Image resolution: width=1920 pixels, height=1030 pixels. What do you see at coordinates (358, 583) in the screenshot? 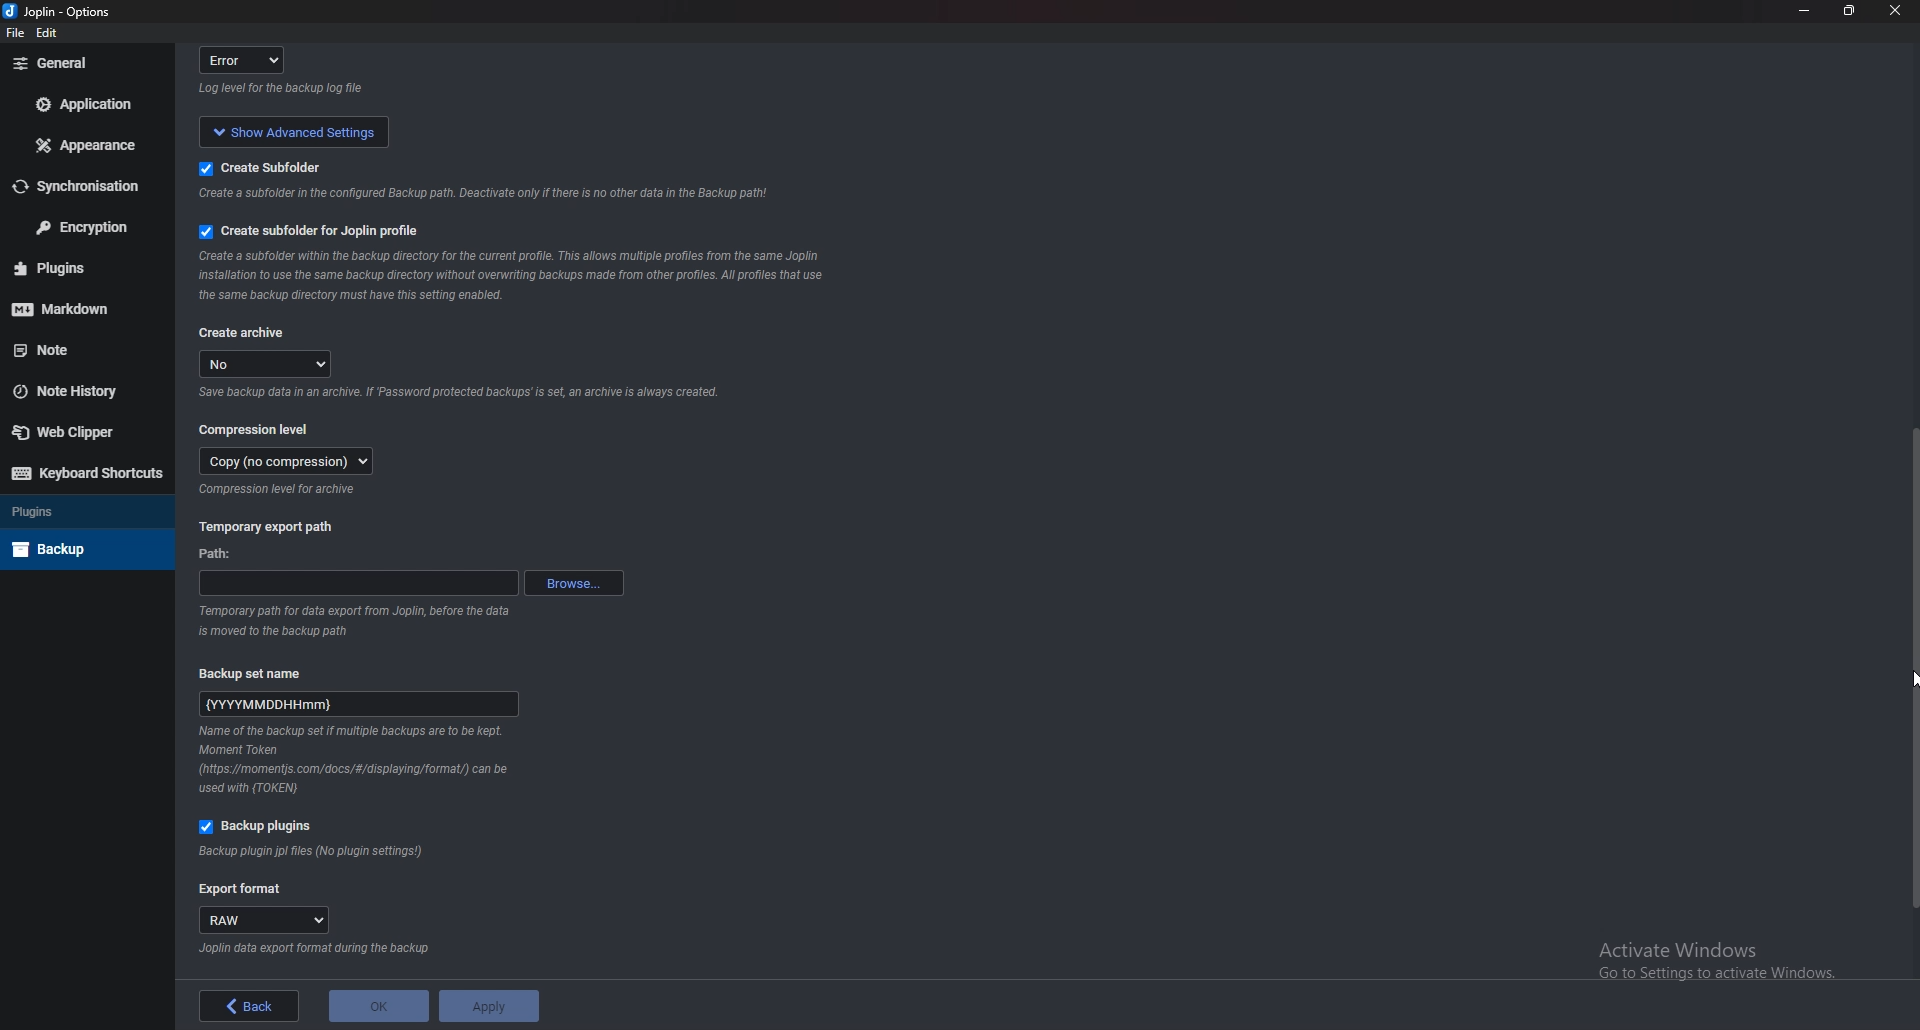
I see `path` at bounding box center [358, 583].